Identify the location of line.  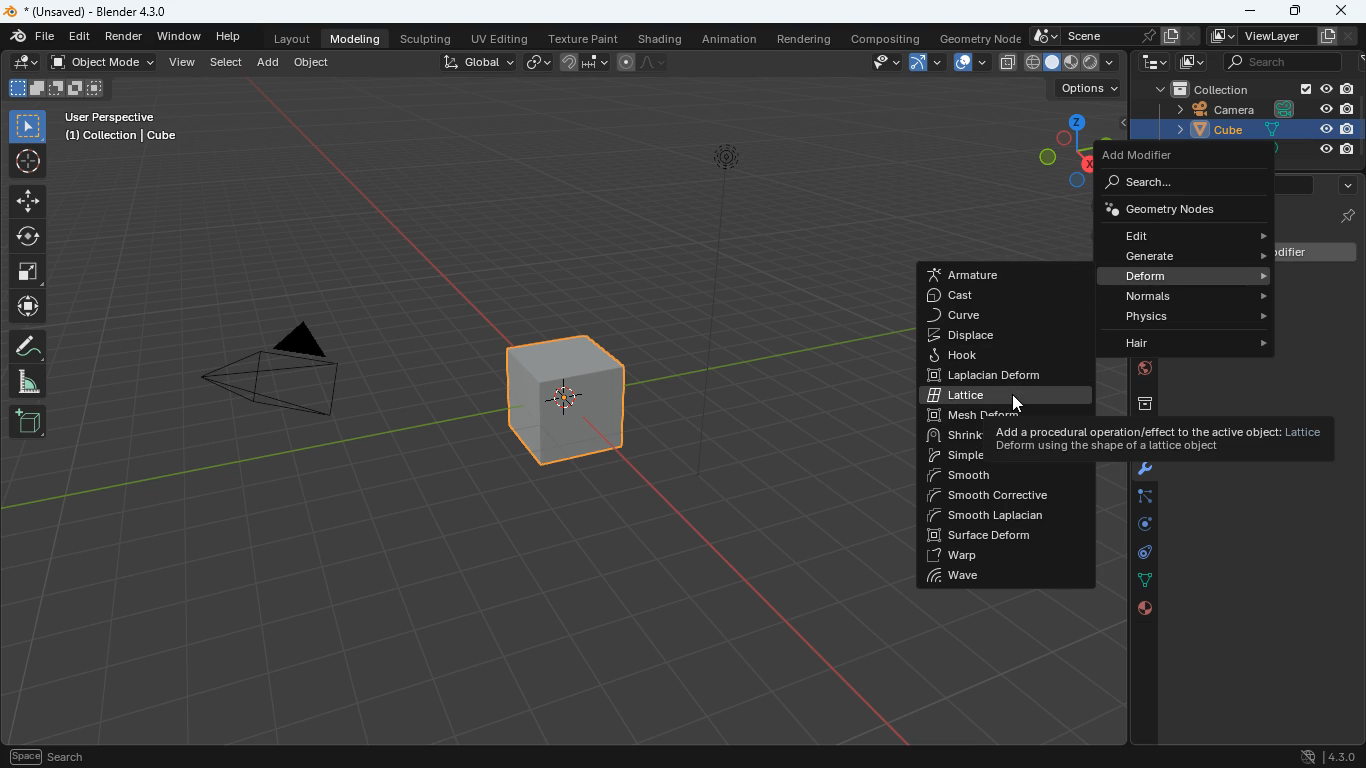
(645, 61).